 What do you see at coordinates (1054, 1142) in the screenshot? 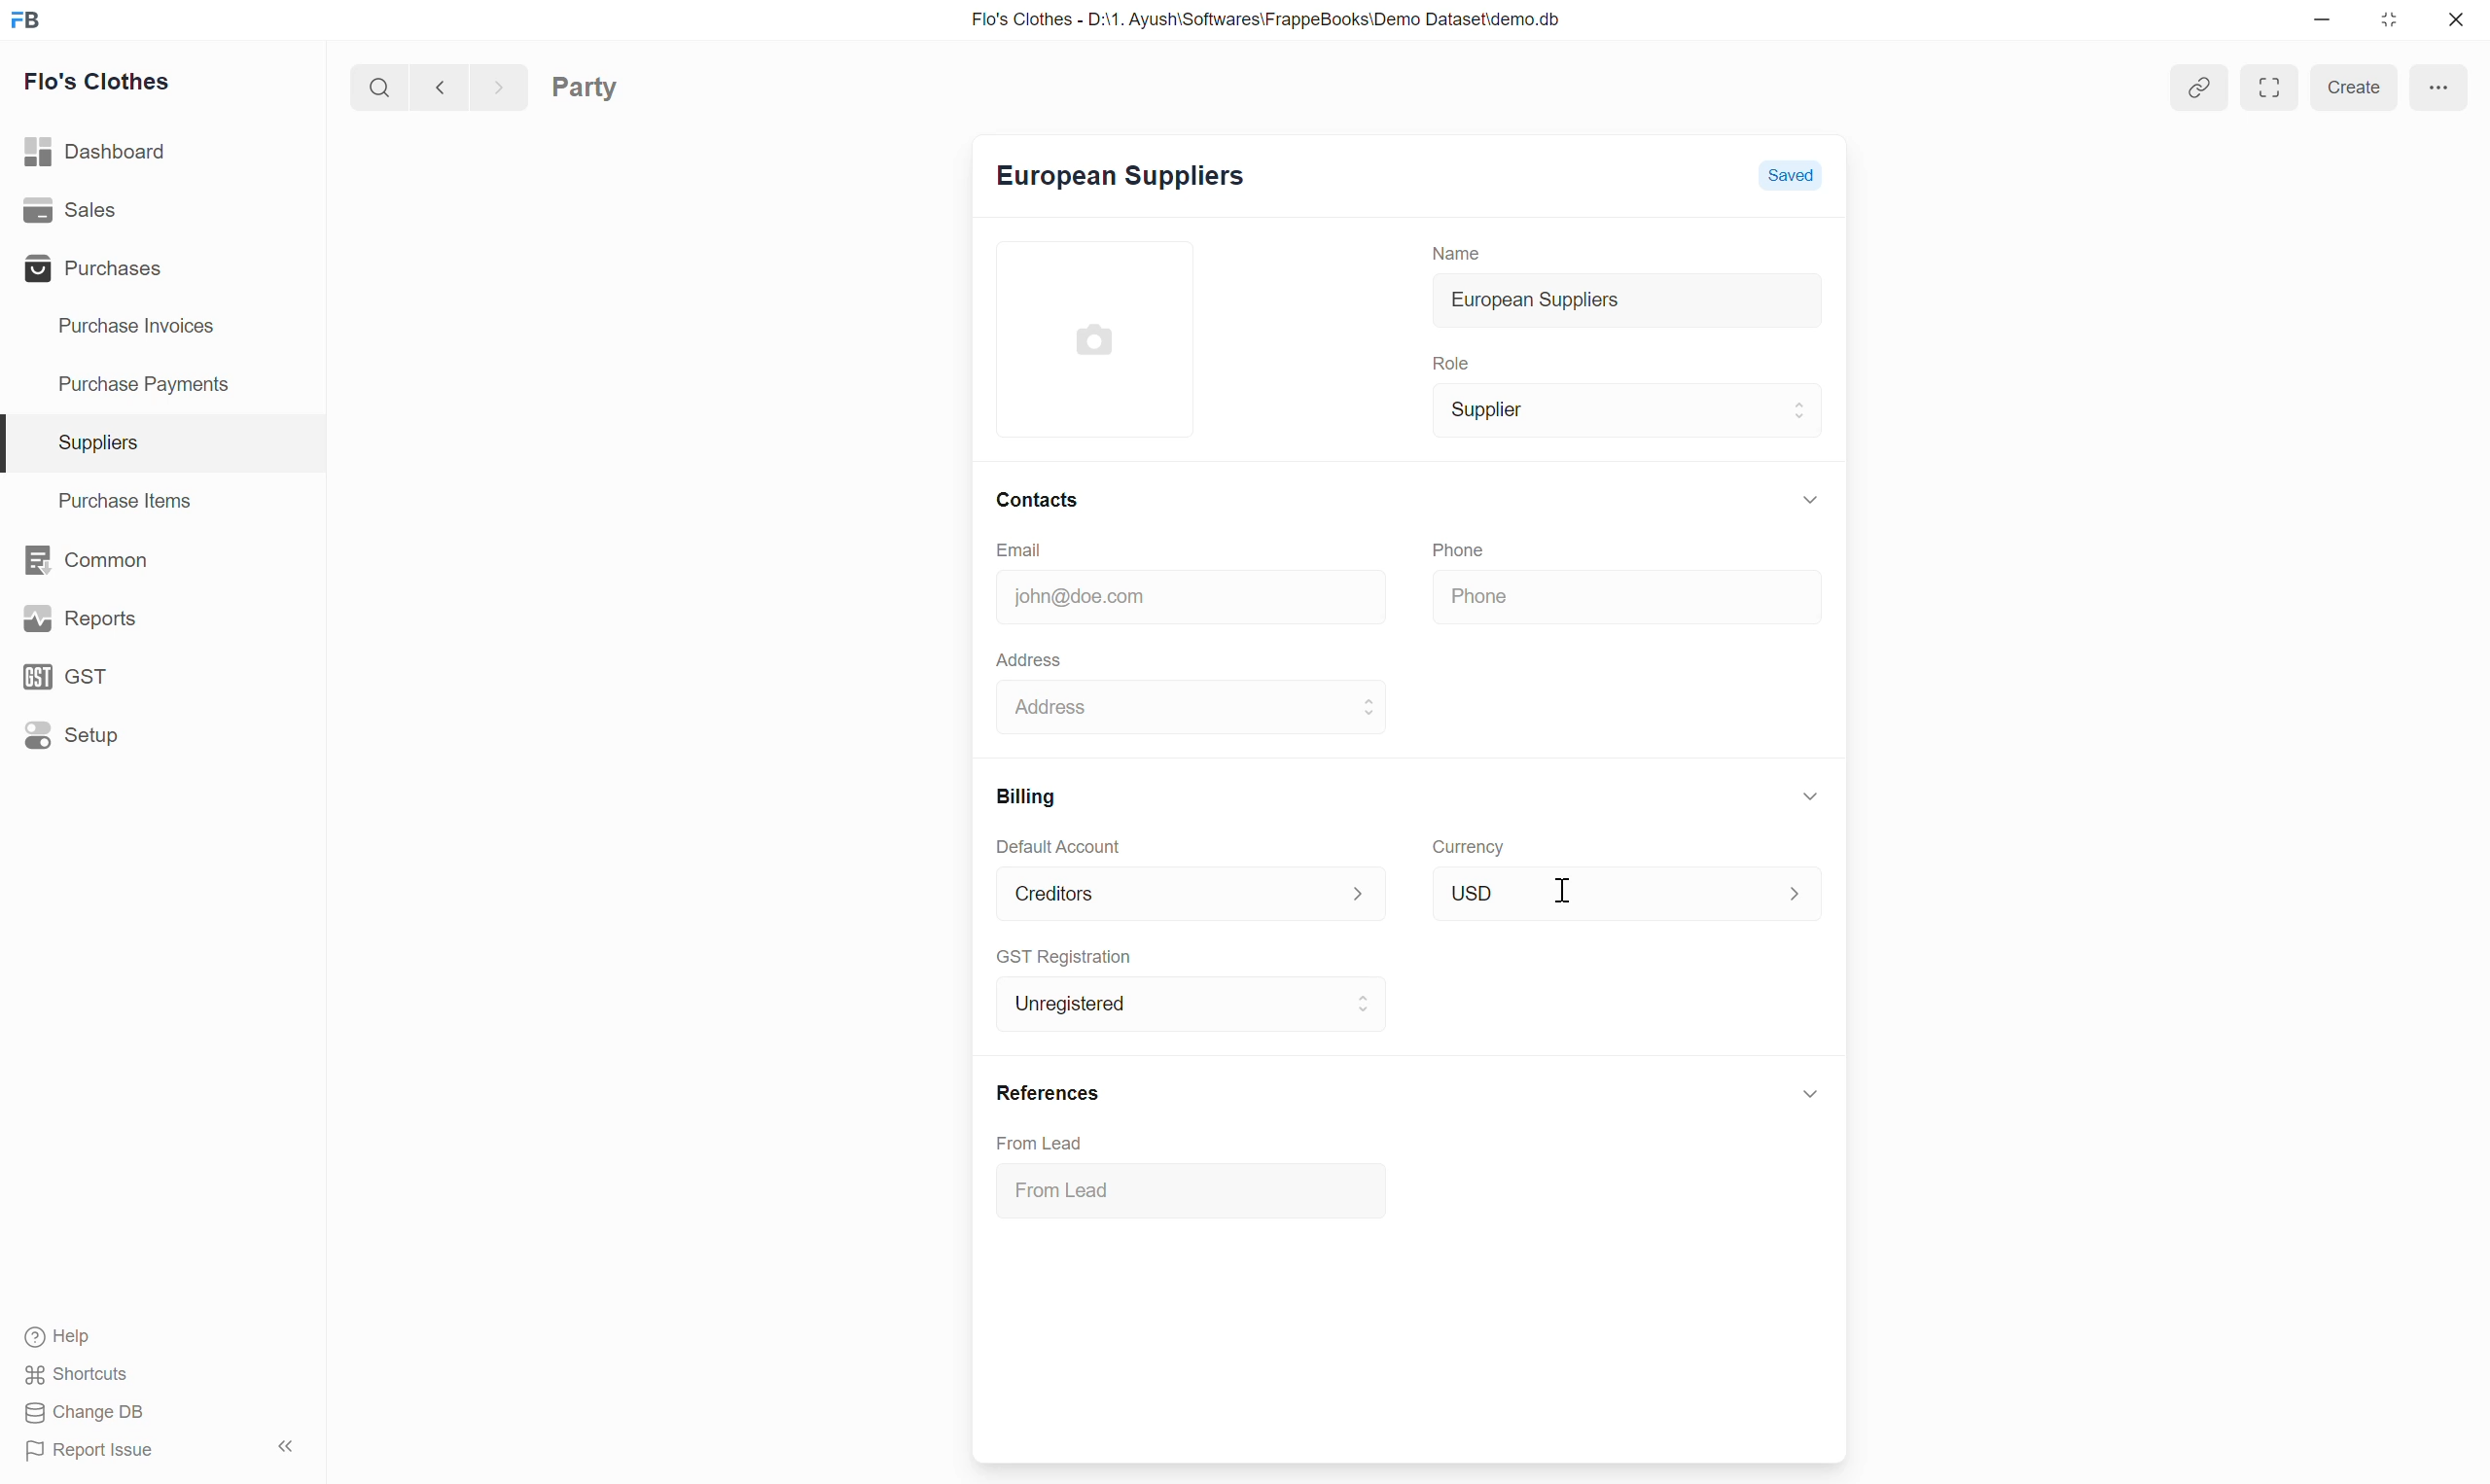
I see `From Lead` at bounding box center [1054, 1142].